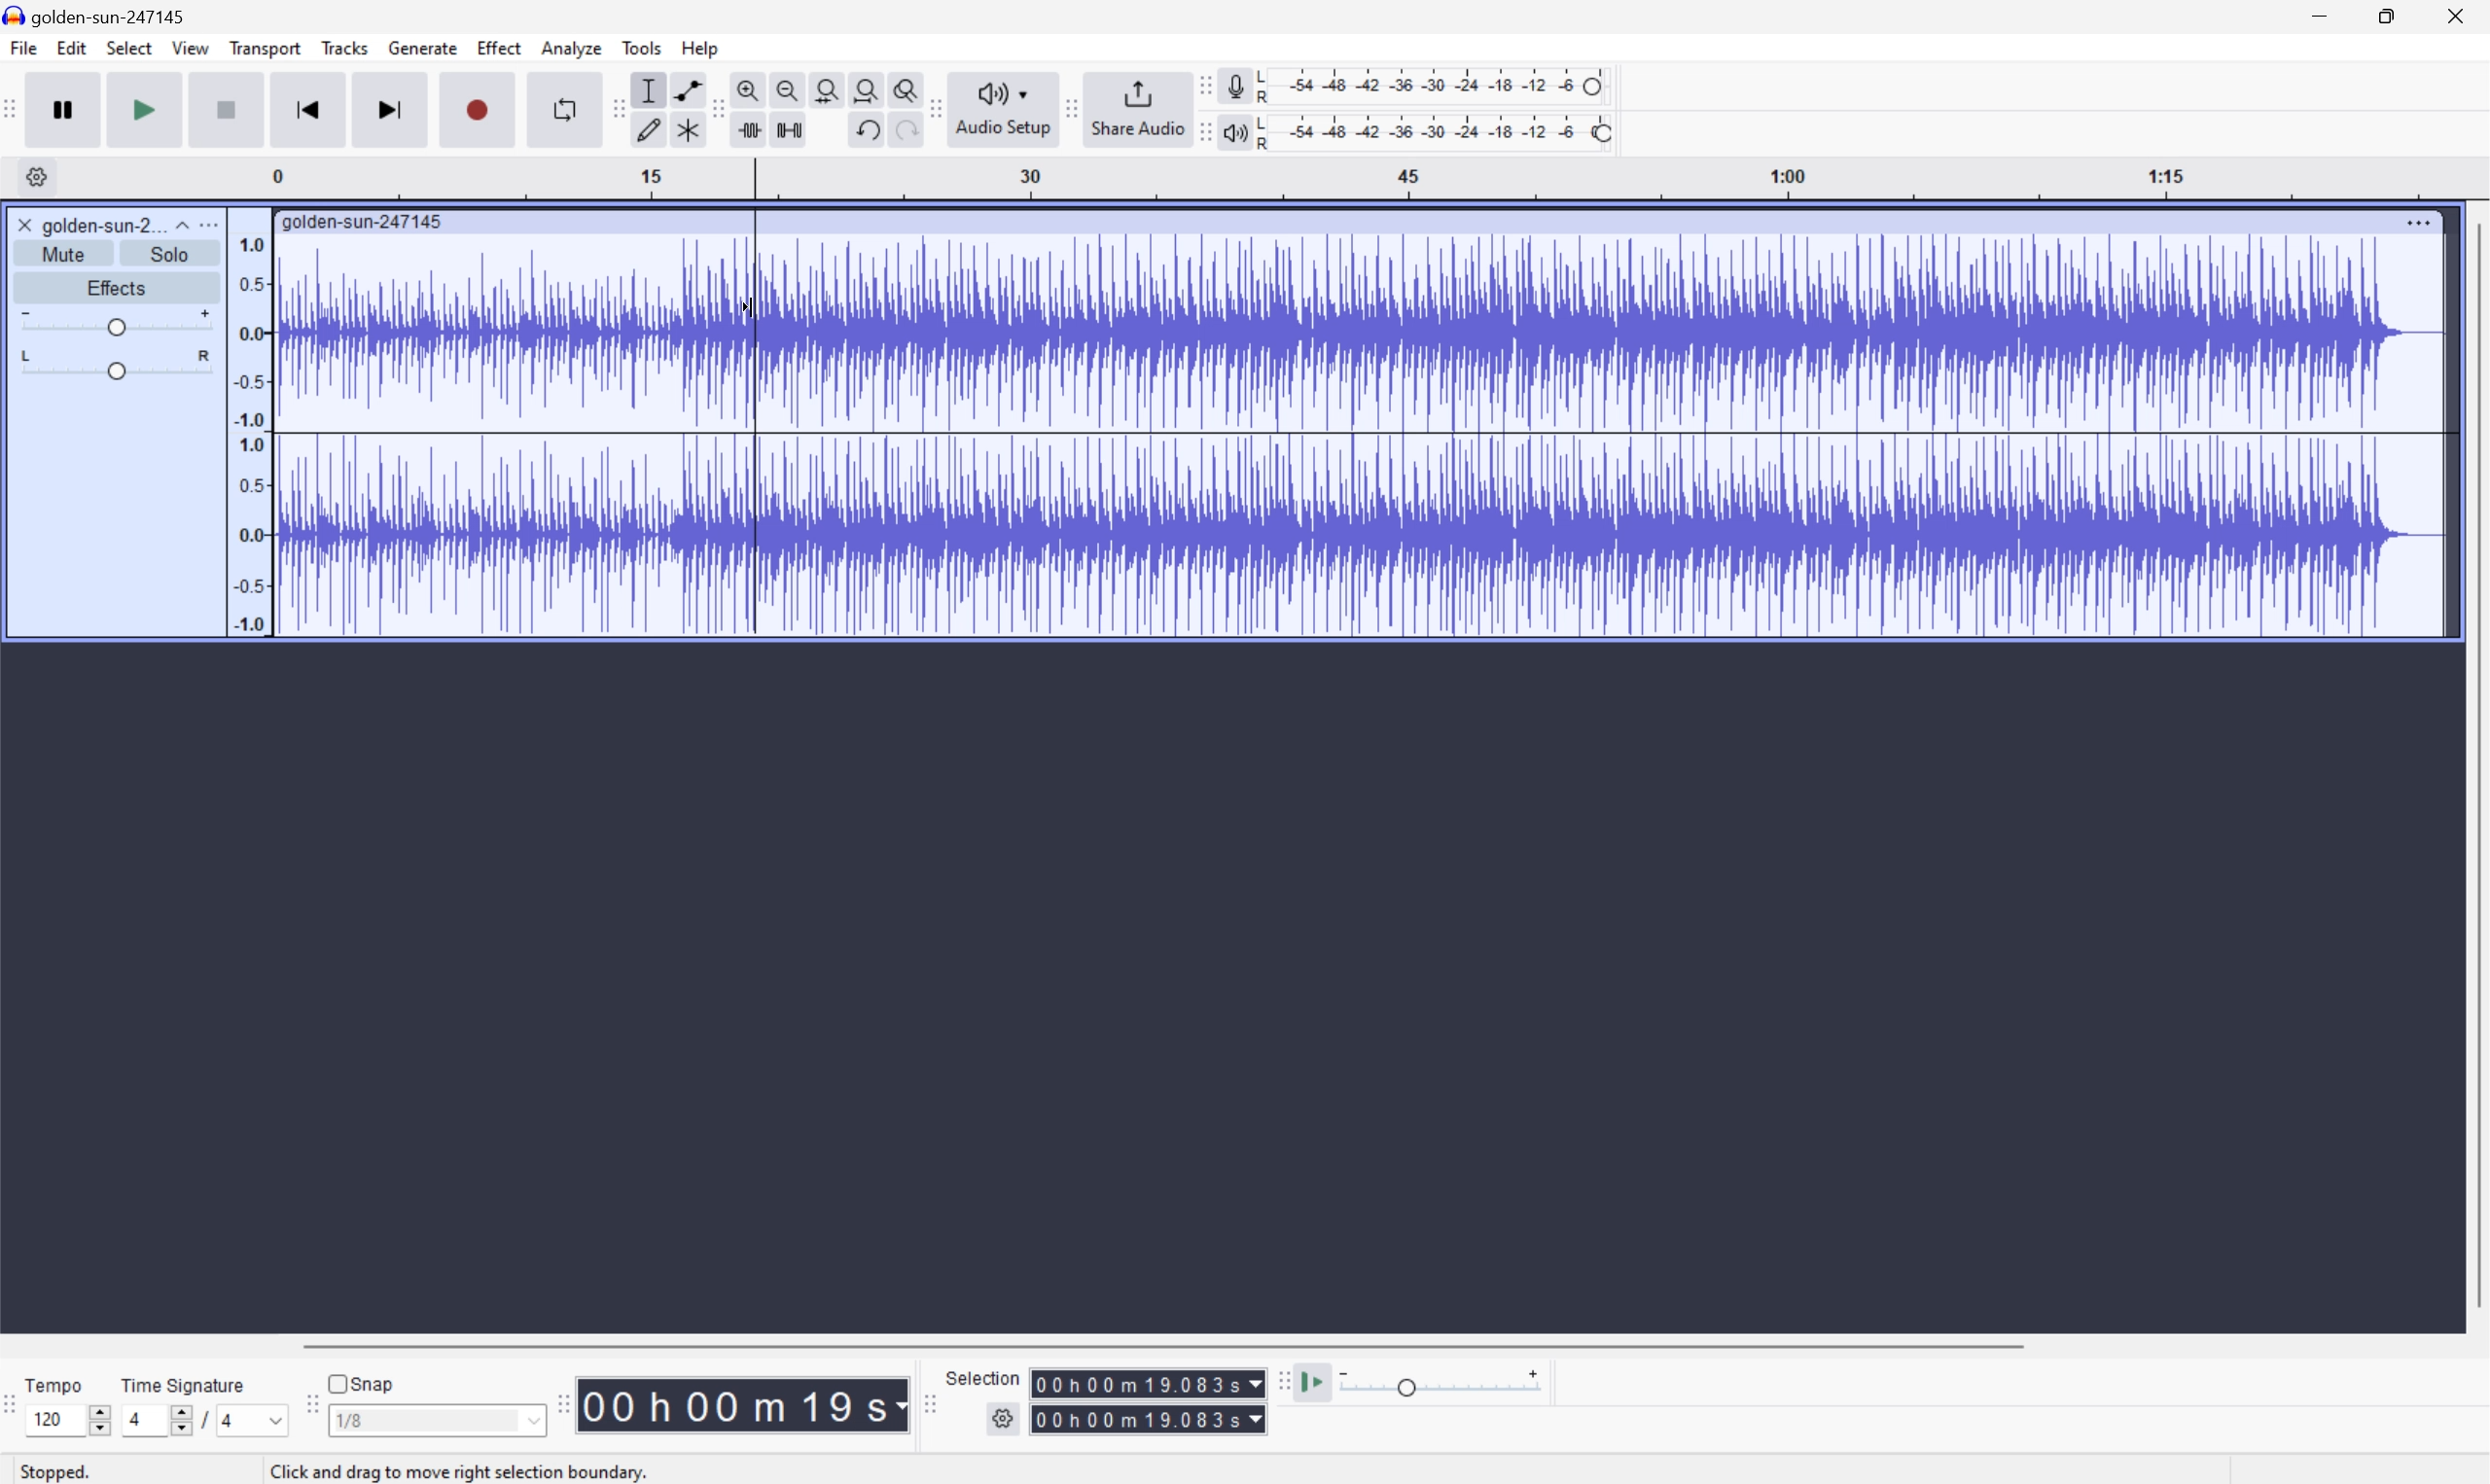  I want to click on Skip to end, so click(392, 109).